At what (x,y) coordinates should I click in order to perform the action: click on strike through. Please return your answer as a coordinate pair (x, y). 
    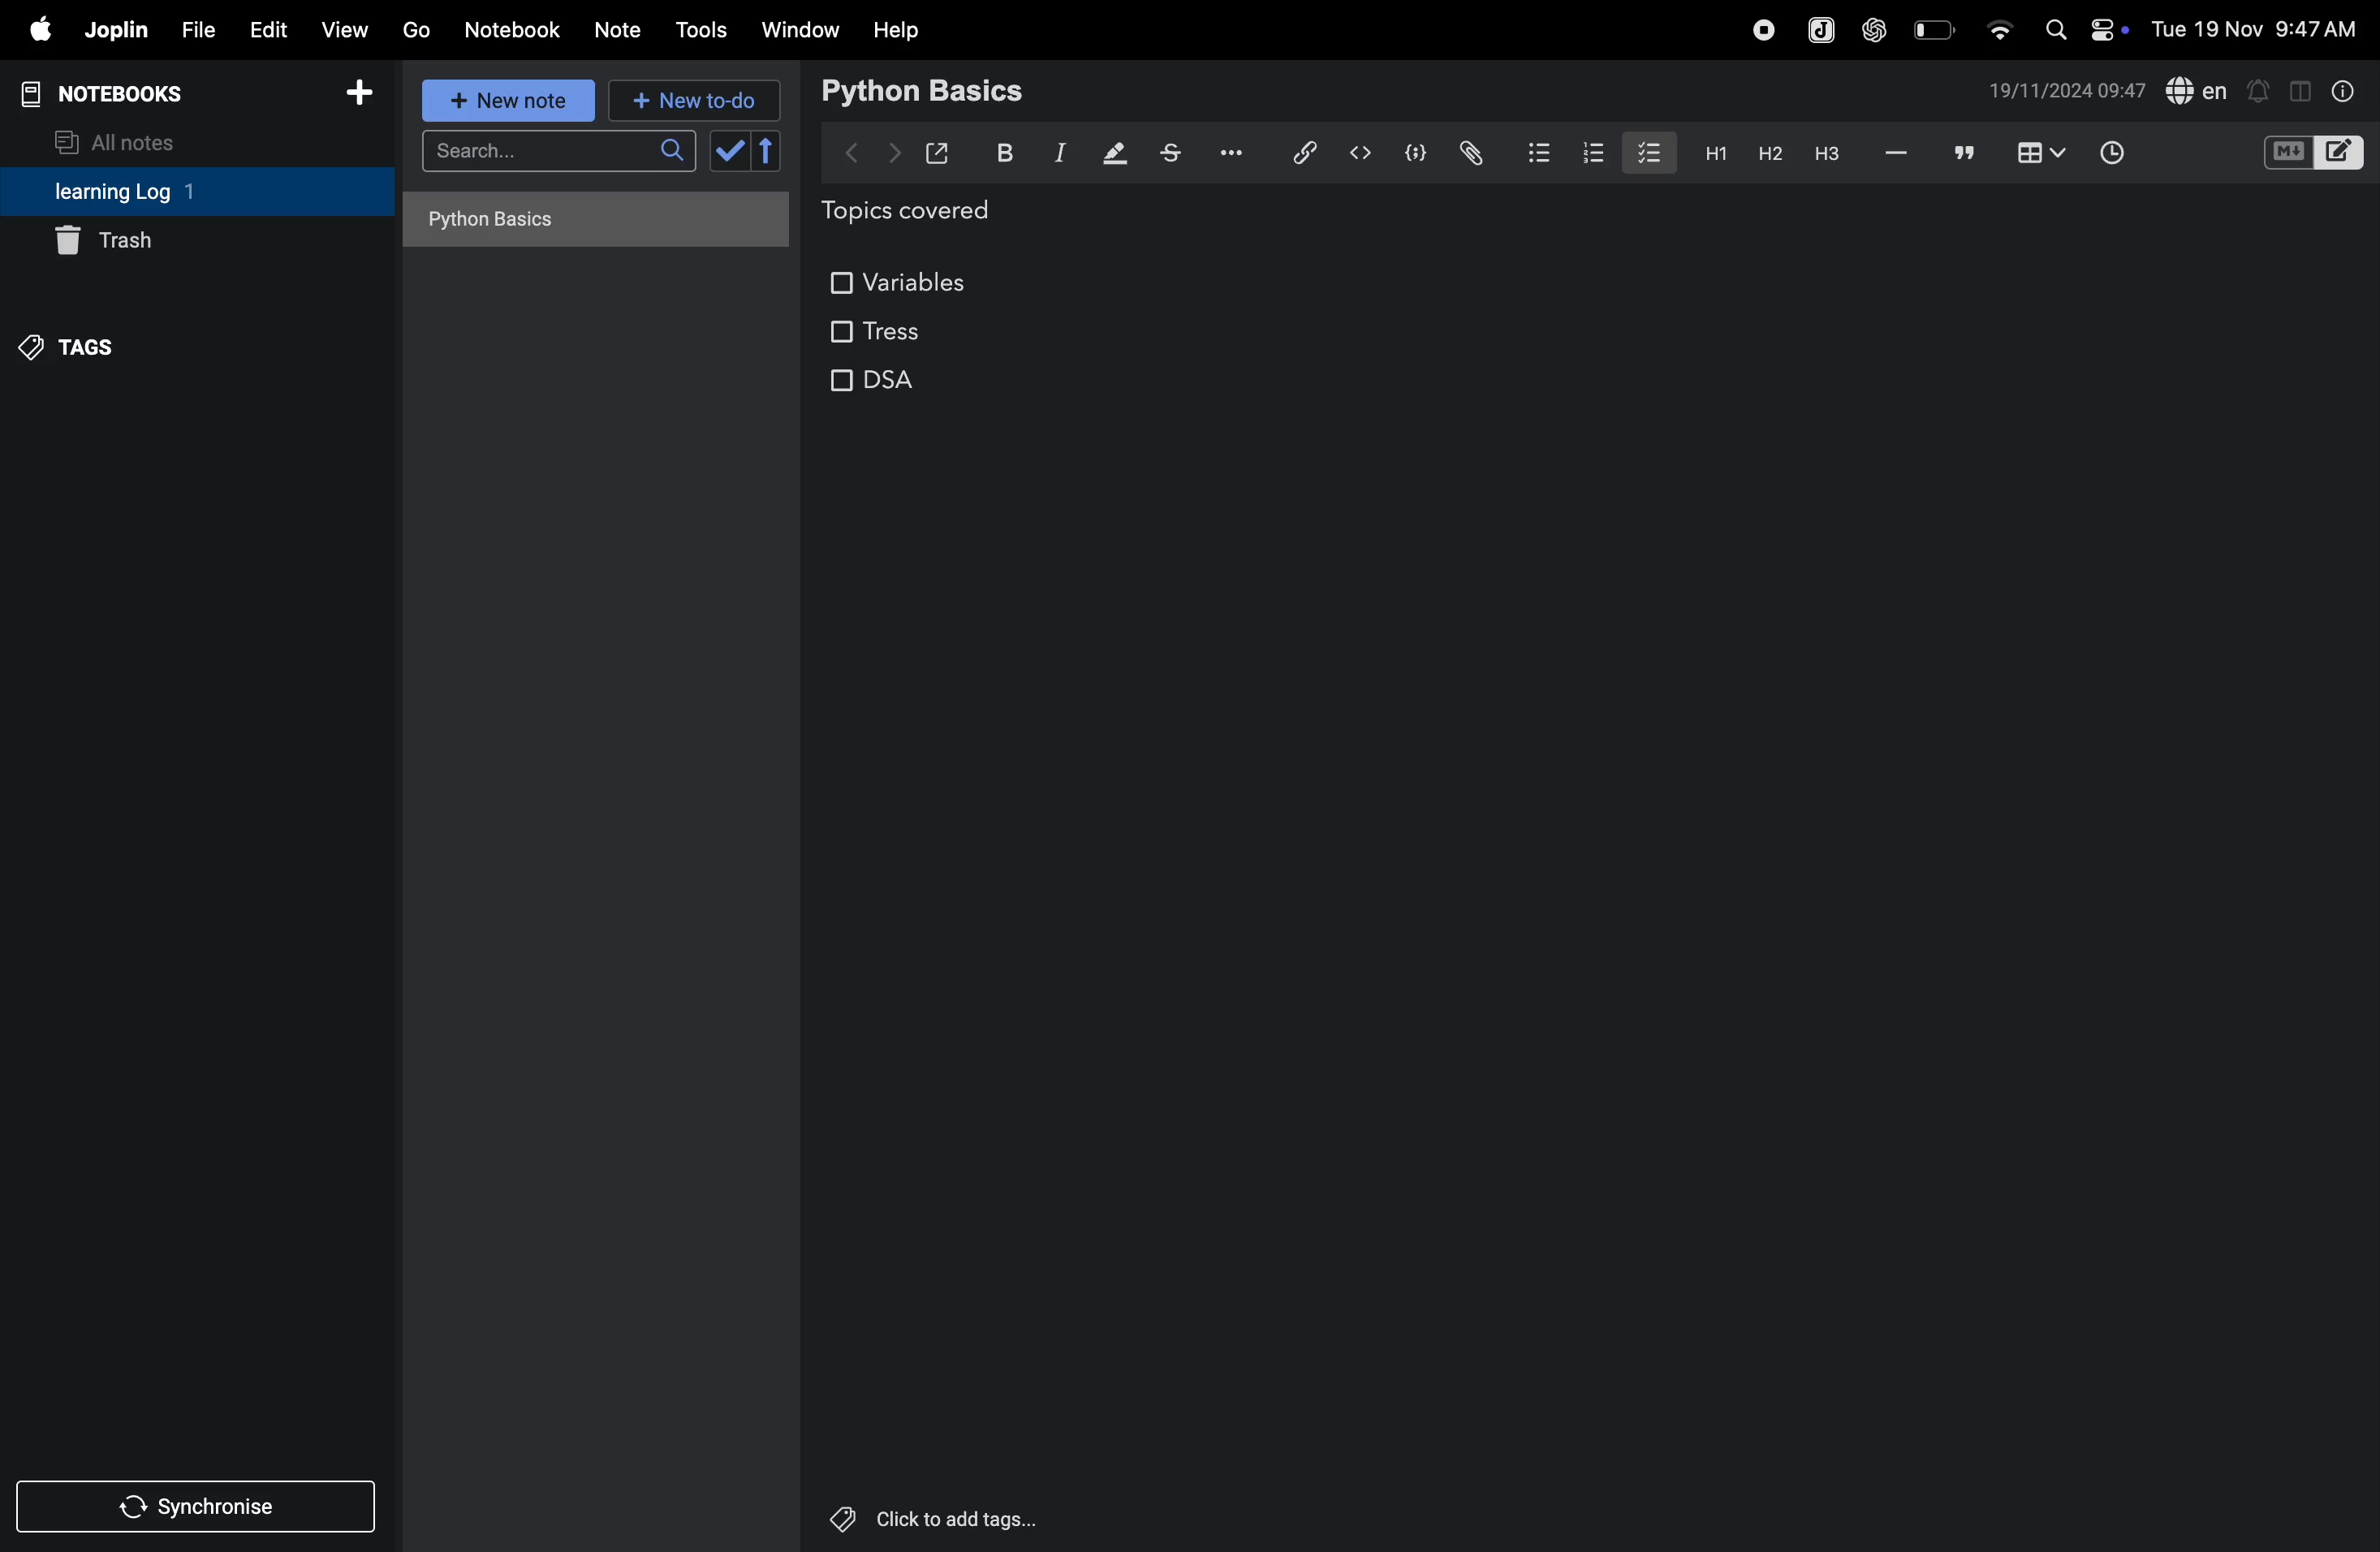
    Looking at the image, I should click on (1171, 153).